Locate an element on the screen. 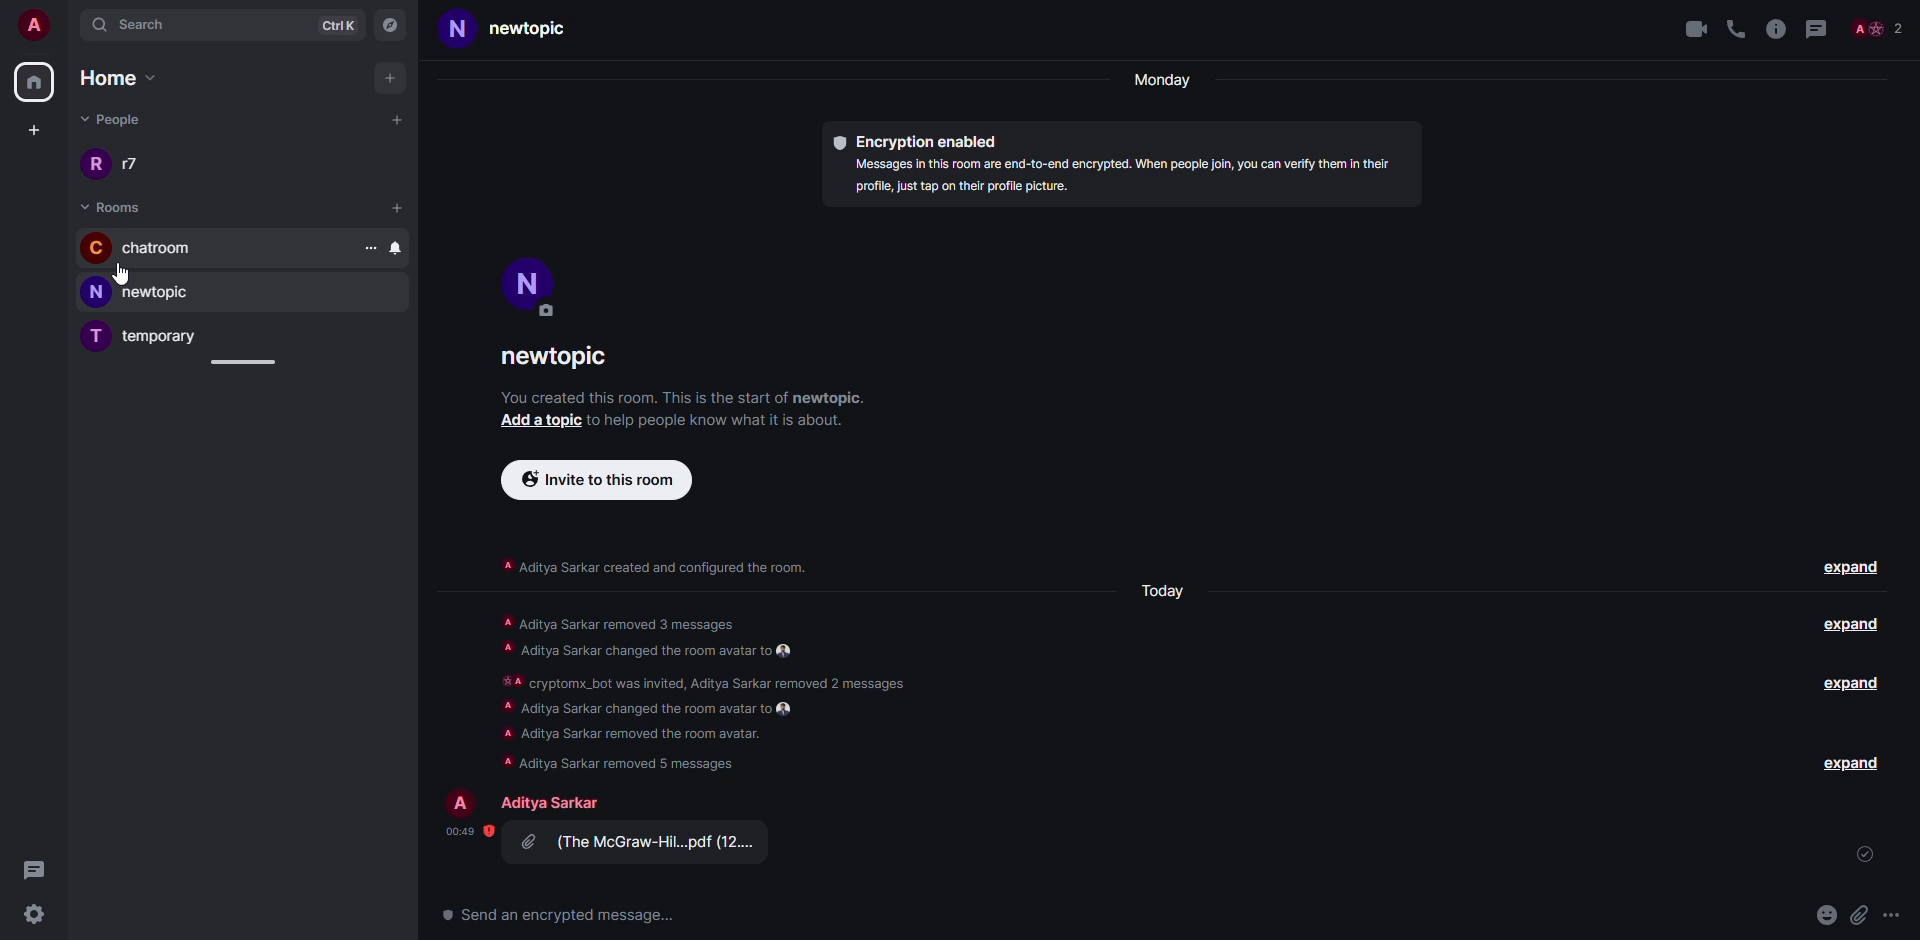 Image resolution: width=1920 pixels, height=940 pixels. invite to this room is located at coordinates (600, 479).